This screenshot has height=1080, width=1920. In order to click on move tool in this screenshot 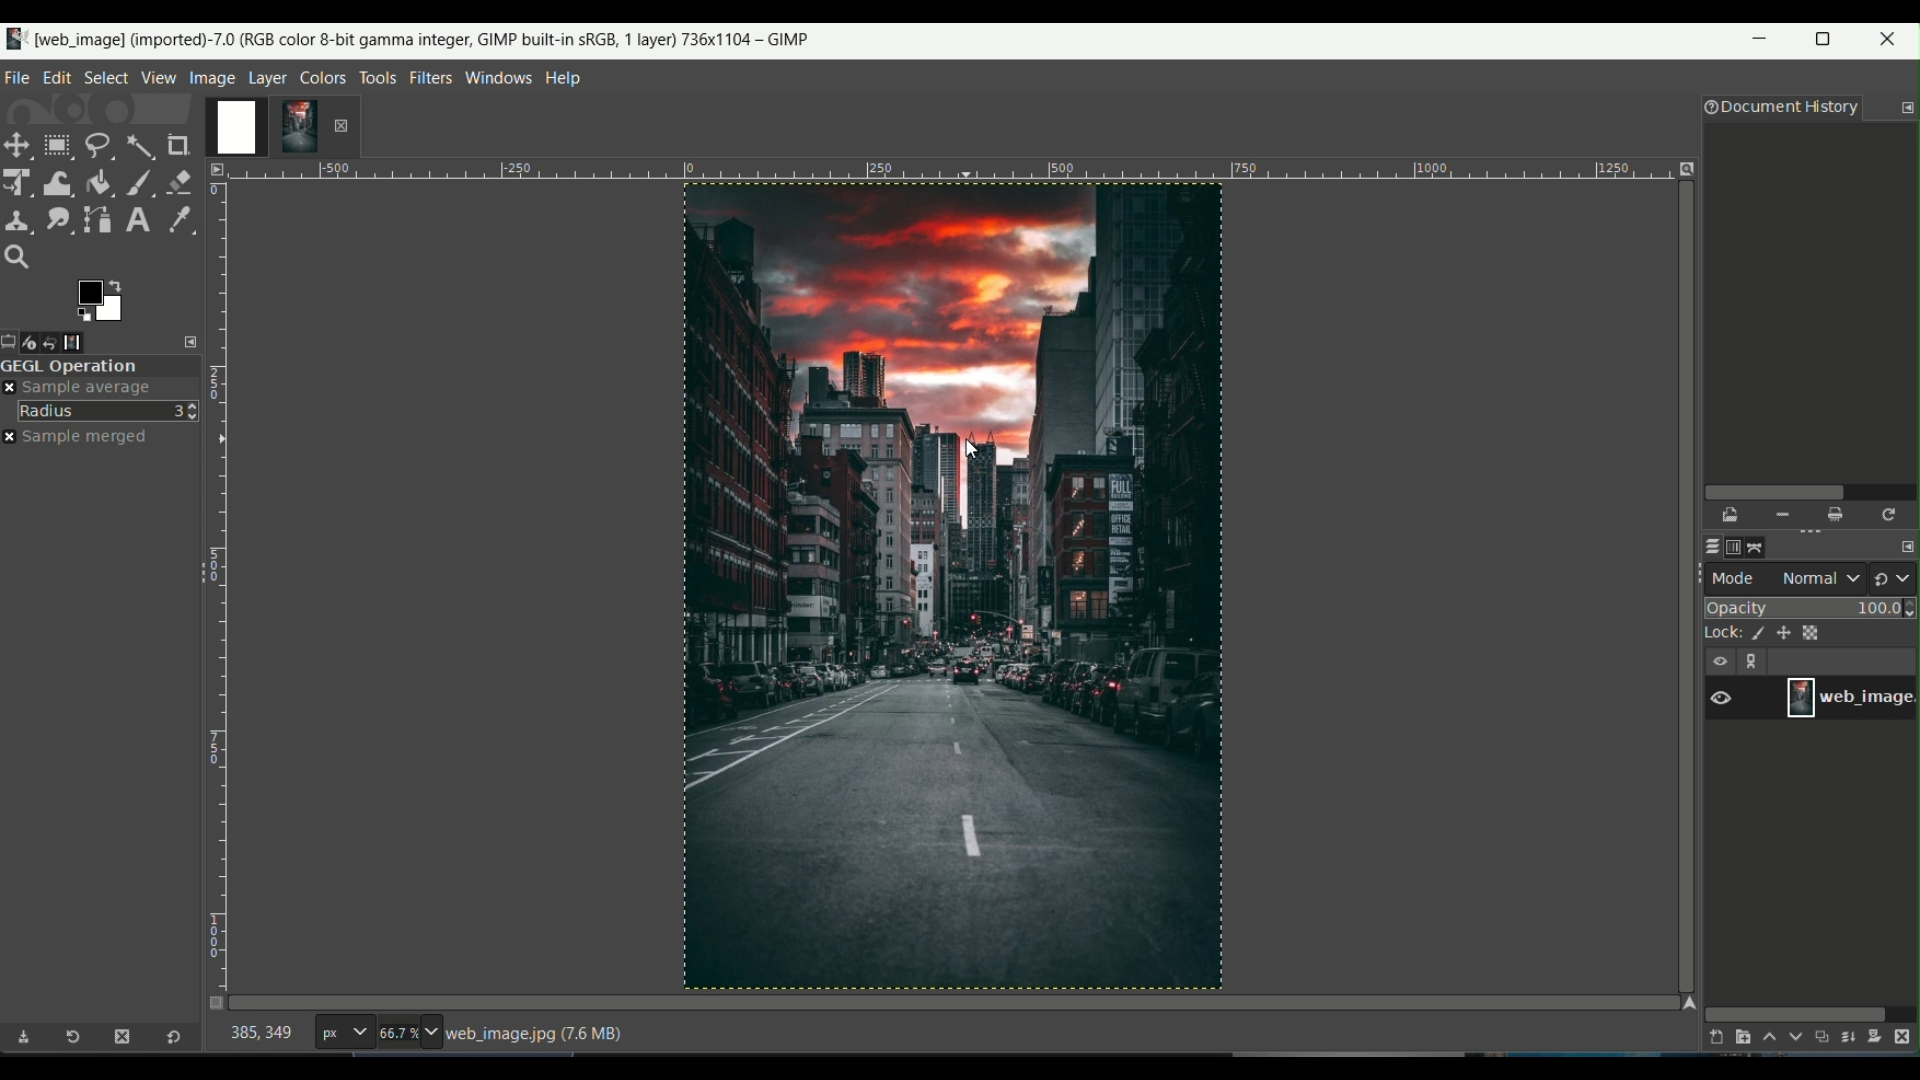, I will do `click(18, 145)`.